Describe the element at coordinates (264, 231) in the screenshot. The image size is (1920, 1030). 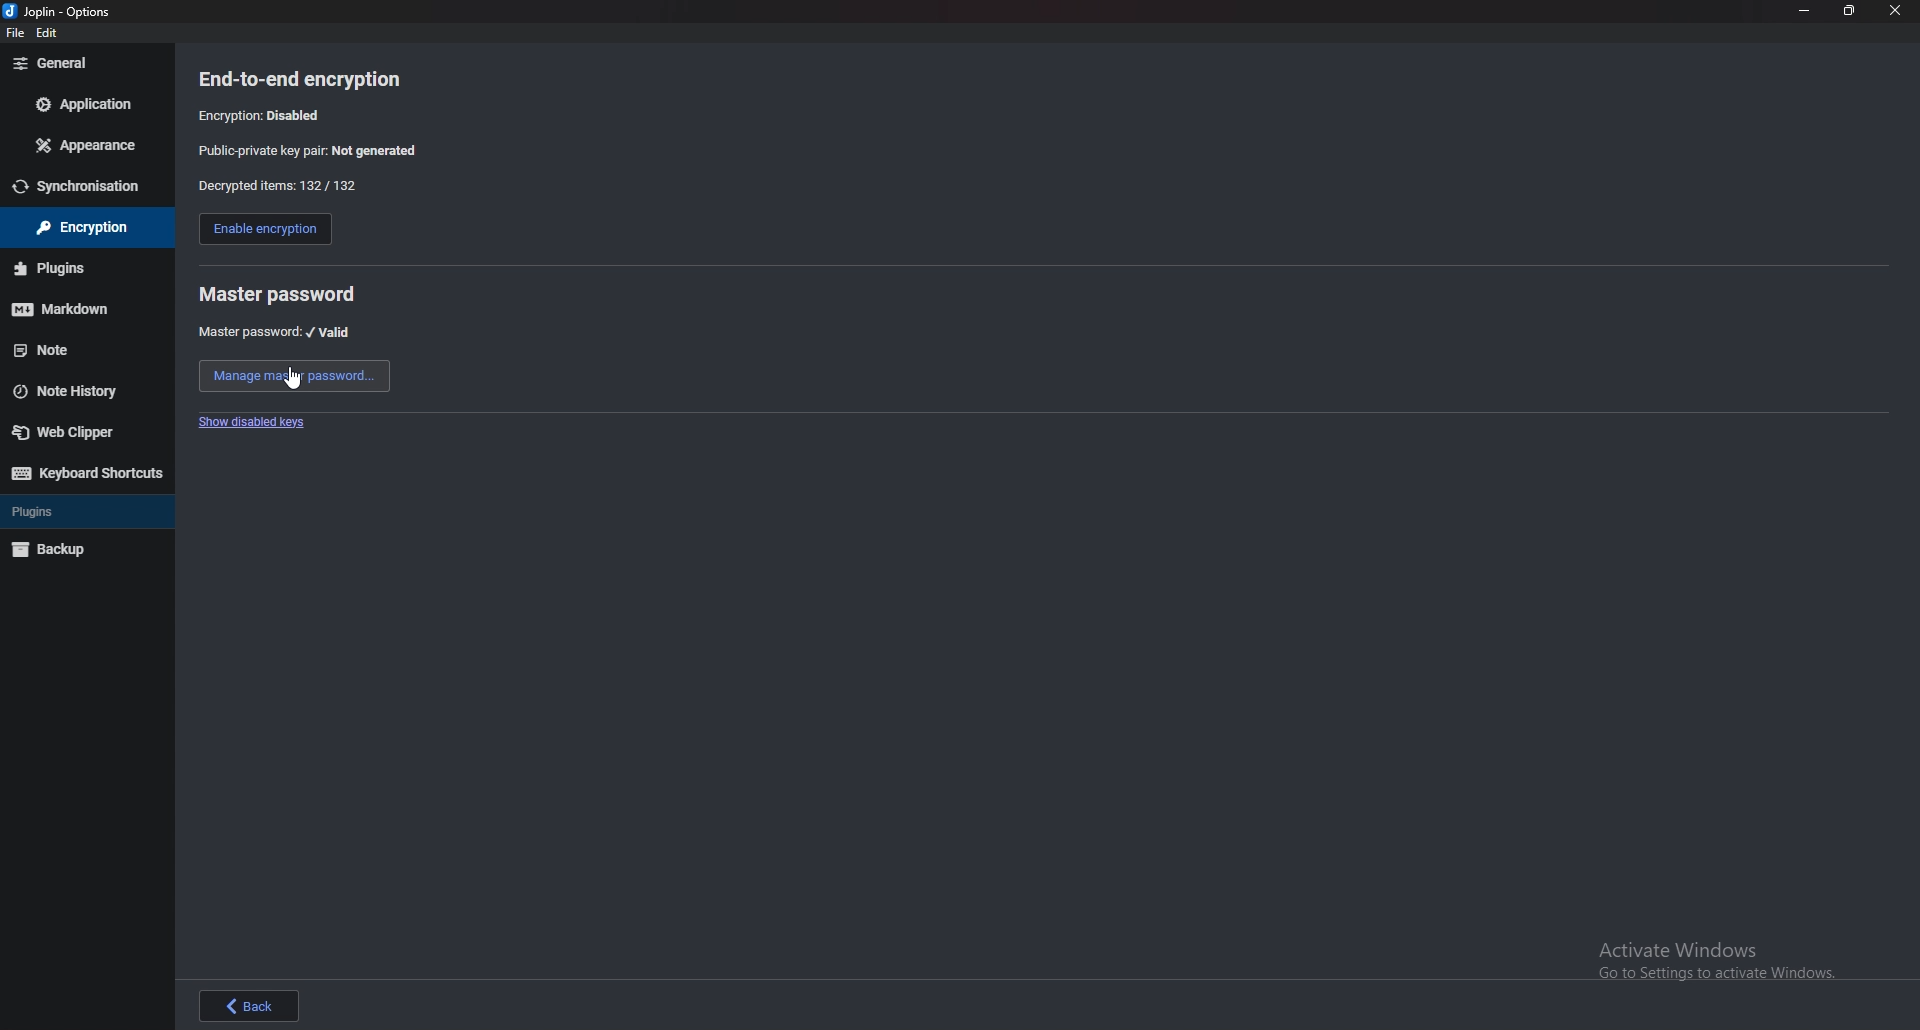
I see `enable encryption` at that location.